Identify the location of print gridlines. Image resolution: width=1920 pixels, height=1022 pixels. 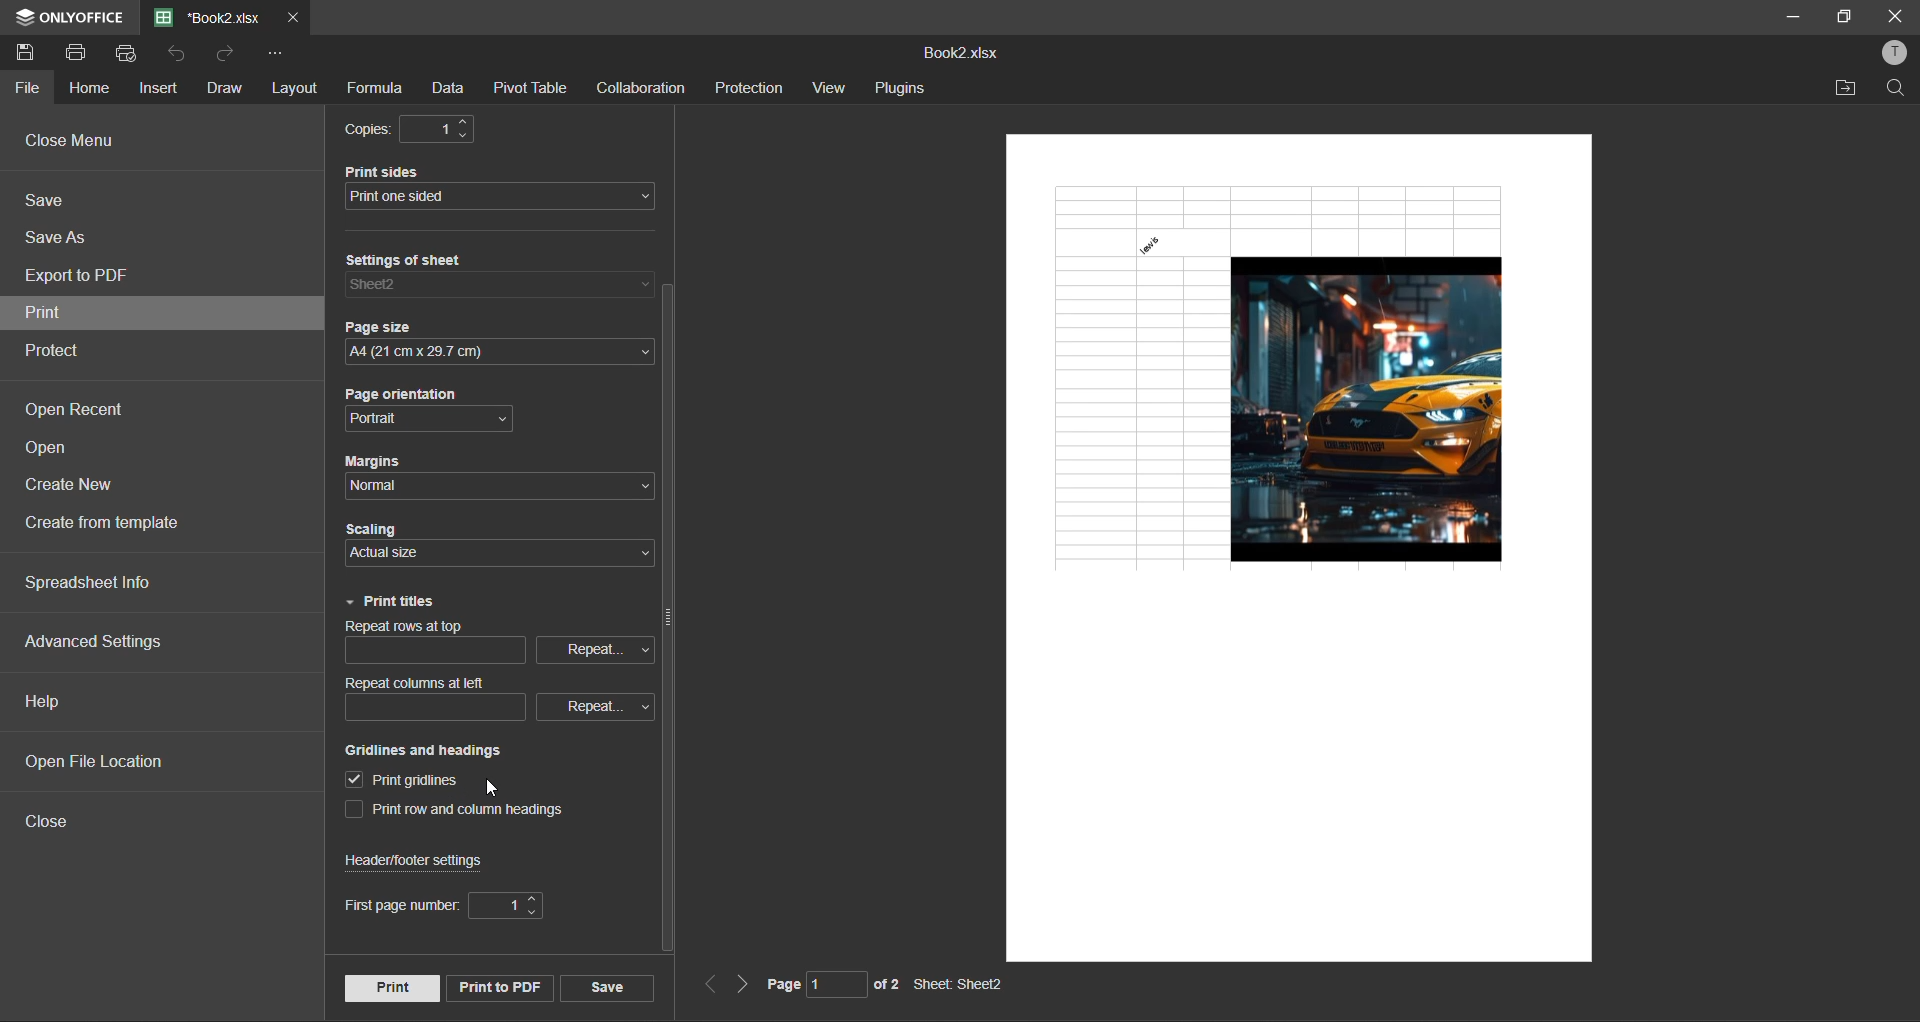
(422, 782).